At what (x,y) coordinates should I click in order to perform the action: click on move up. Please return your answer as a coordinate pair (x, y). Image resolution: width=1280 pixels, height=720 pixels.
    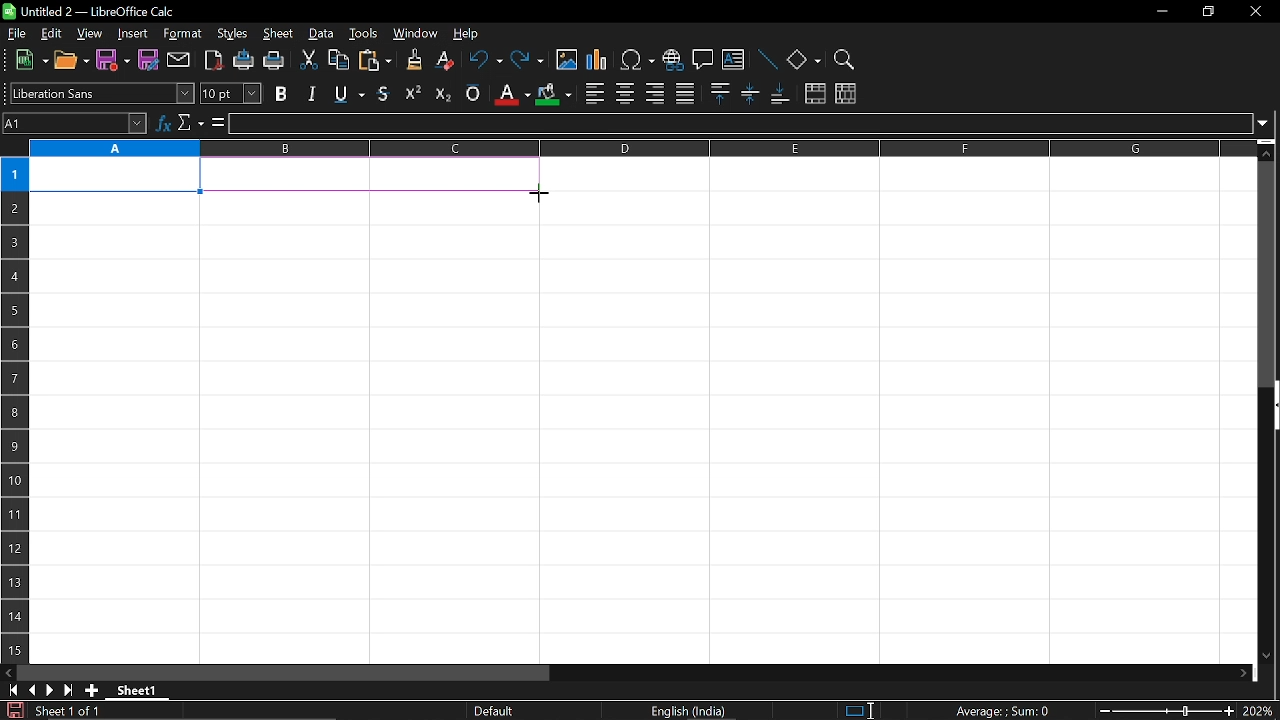
    Looking at the image, I should click on (1269, 151).